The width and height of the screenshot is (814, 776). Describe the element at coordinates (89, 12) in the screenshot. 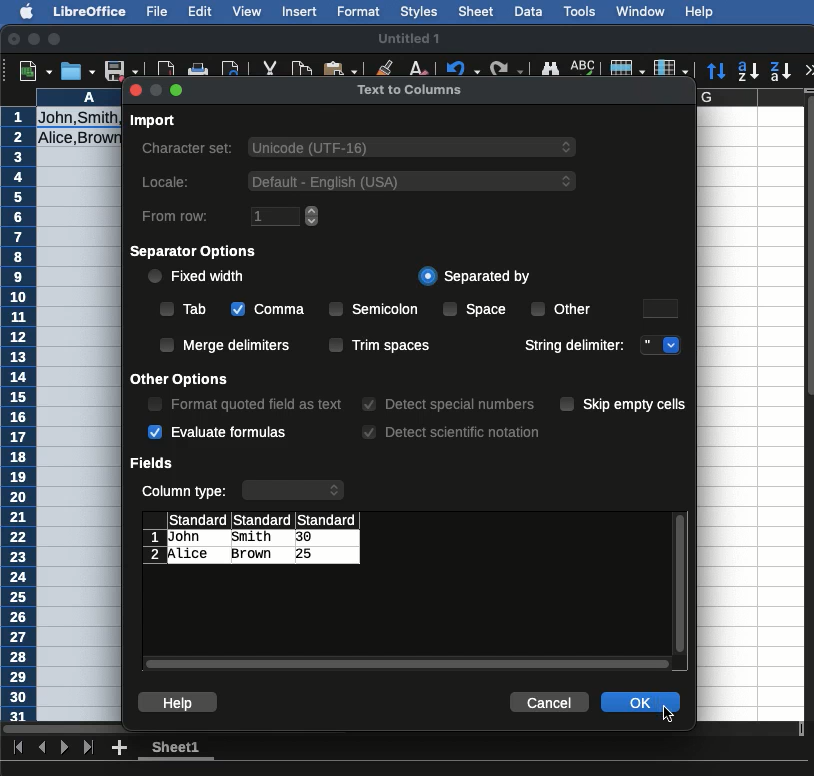

I see `Libreoffice` at that location.